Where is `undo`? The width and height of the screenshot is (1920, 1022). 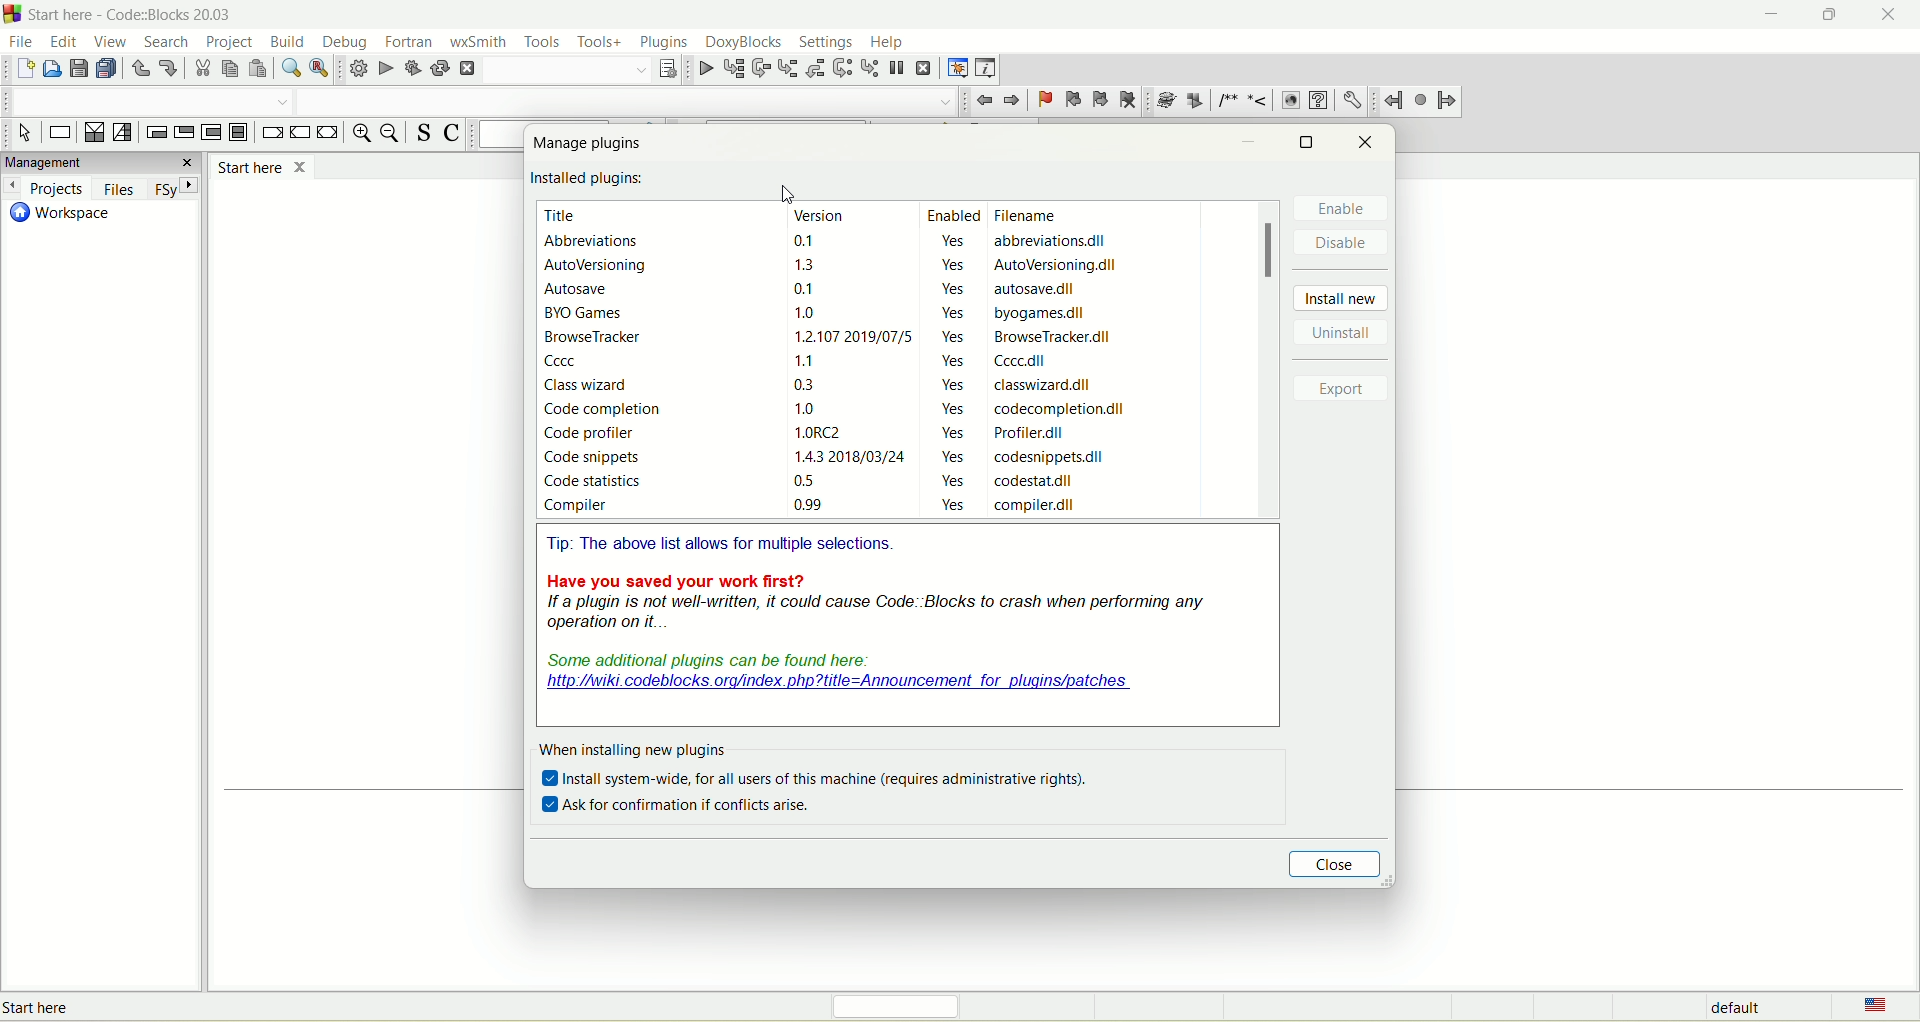 undo is located at coordinates (139, 69).